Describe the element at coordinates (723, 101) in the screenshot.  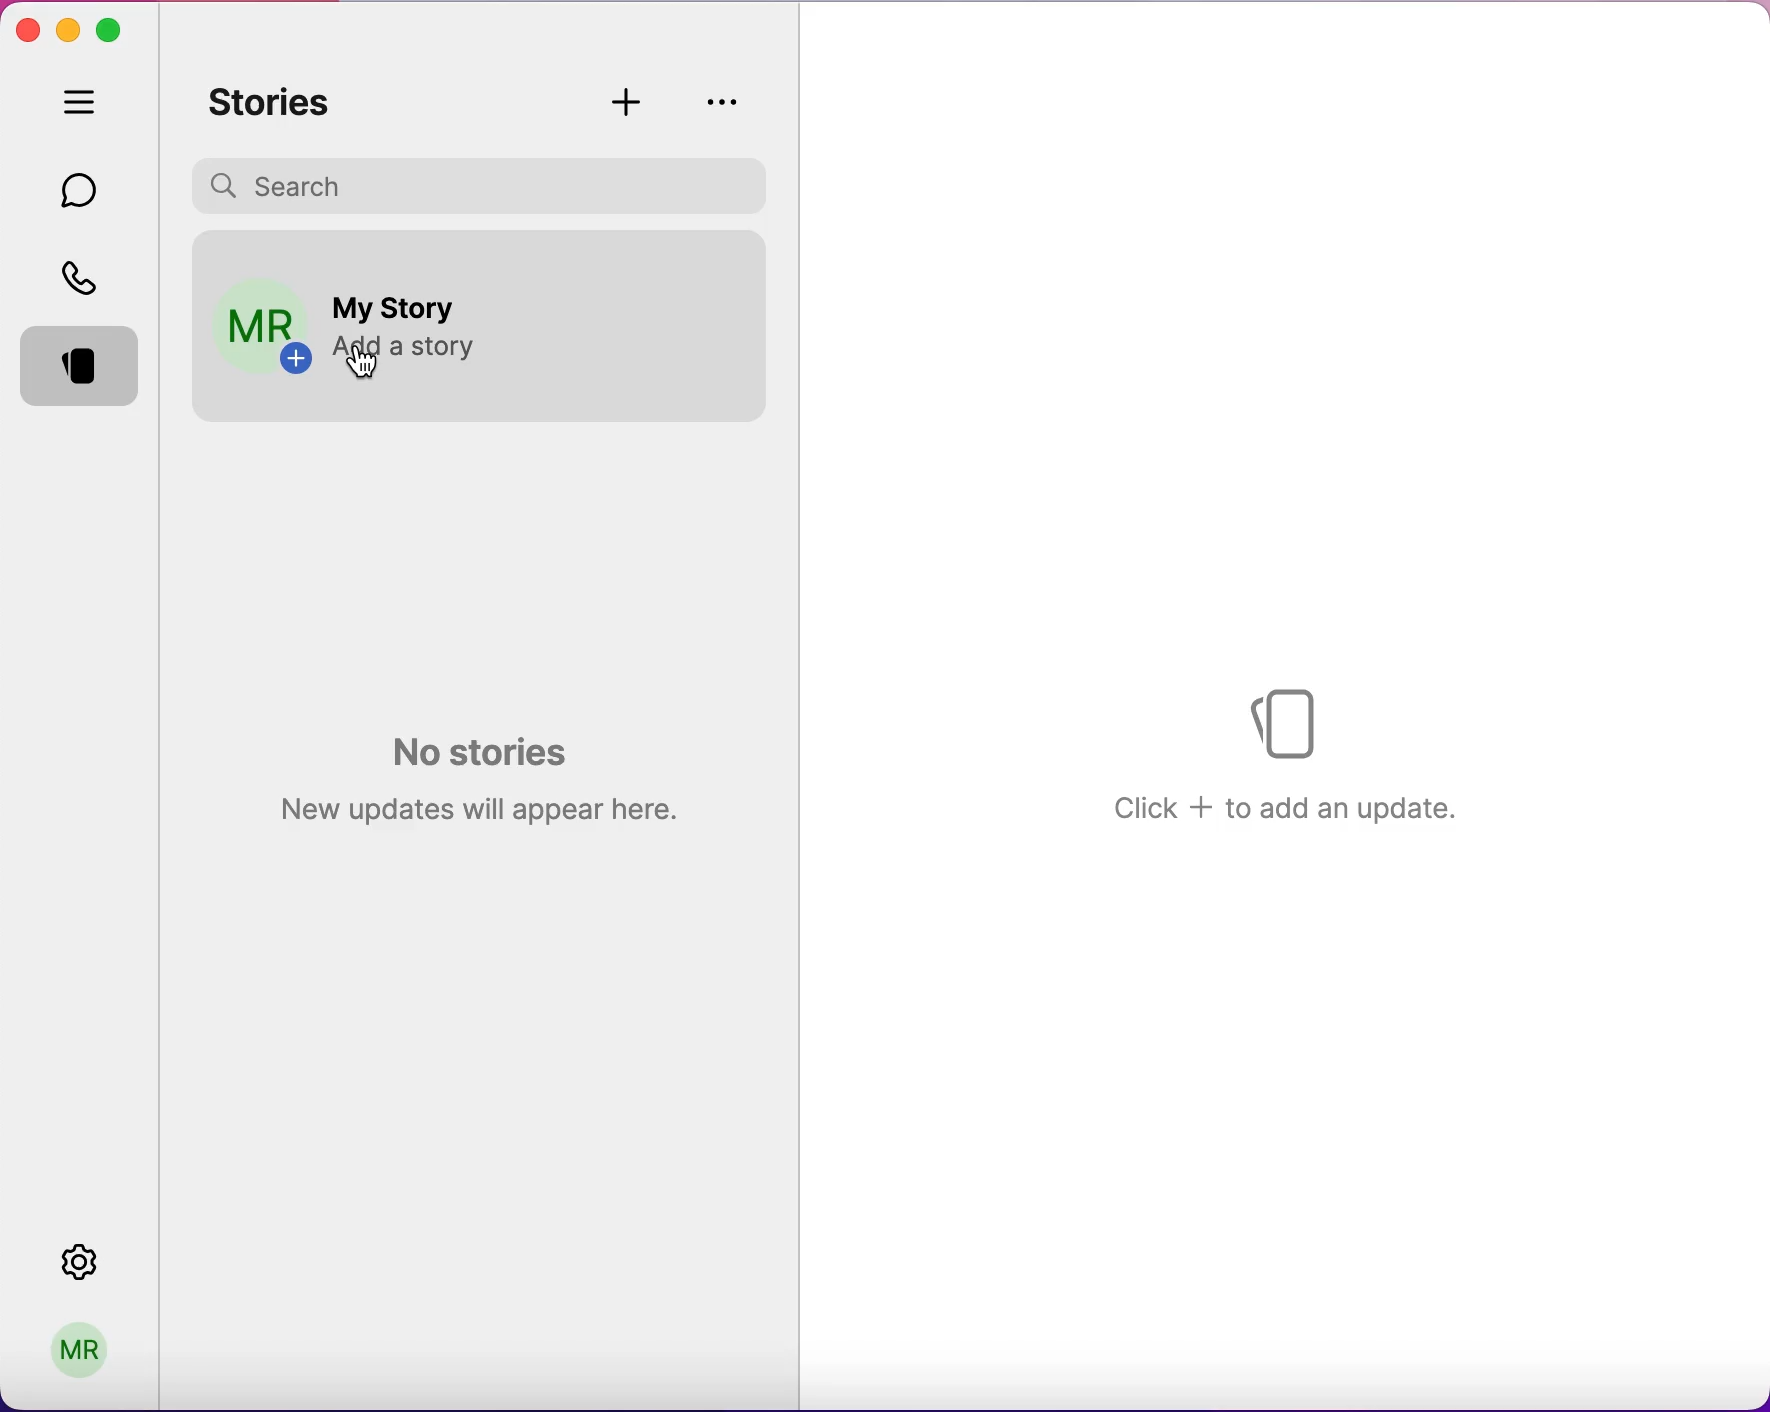
I see `story privacy` at that location.